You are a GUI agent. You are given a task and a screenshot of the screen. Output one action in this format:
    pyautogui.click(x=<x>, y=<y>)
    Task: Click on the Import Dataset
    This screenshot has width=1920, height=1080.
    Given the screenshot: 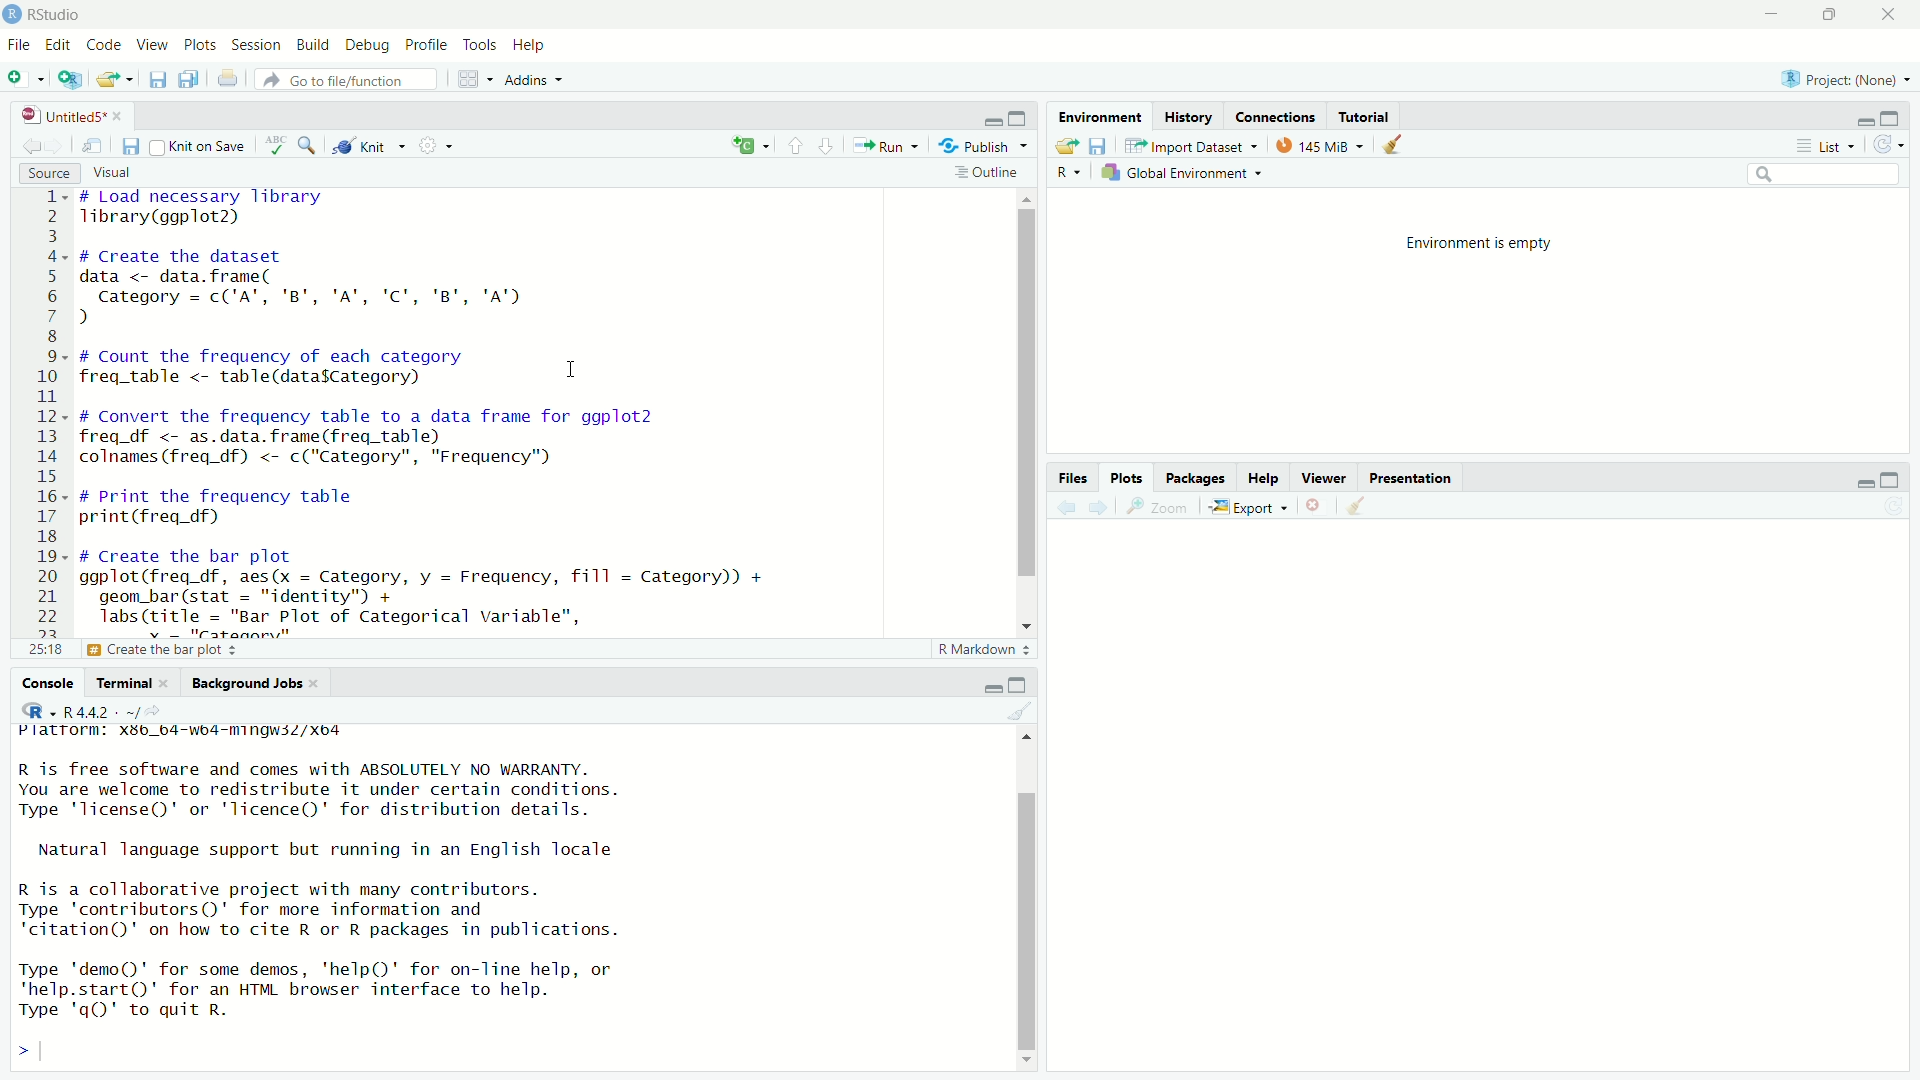 What is the action you would take?
    pyautogui.click(x=1187, y=147)
    